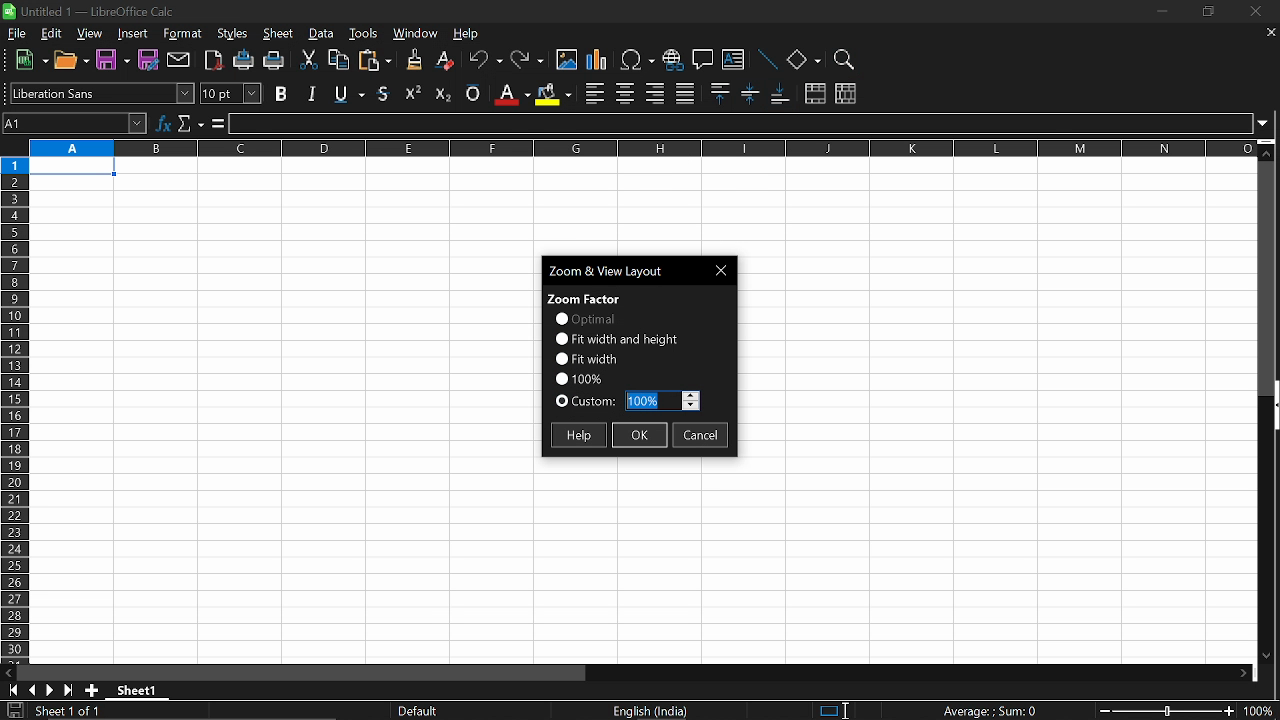 The height and width of the screenshot is (720, 1280). Describe the element at coordinates (306, 673) in the screenshot. I see `horizontal scrollbar` at that location.